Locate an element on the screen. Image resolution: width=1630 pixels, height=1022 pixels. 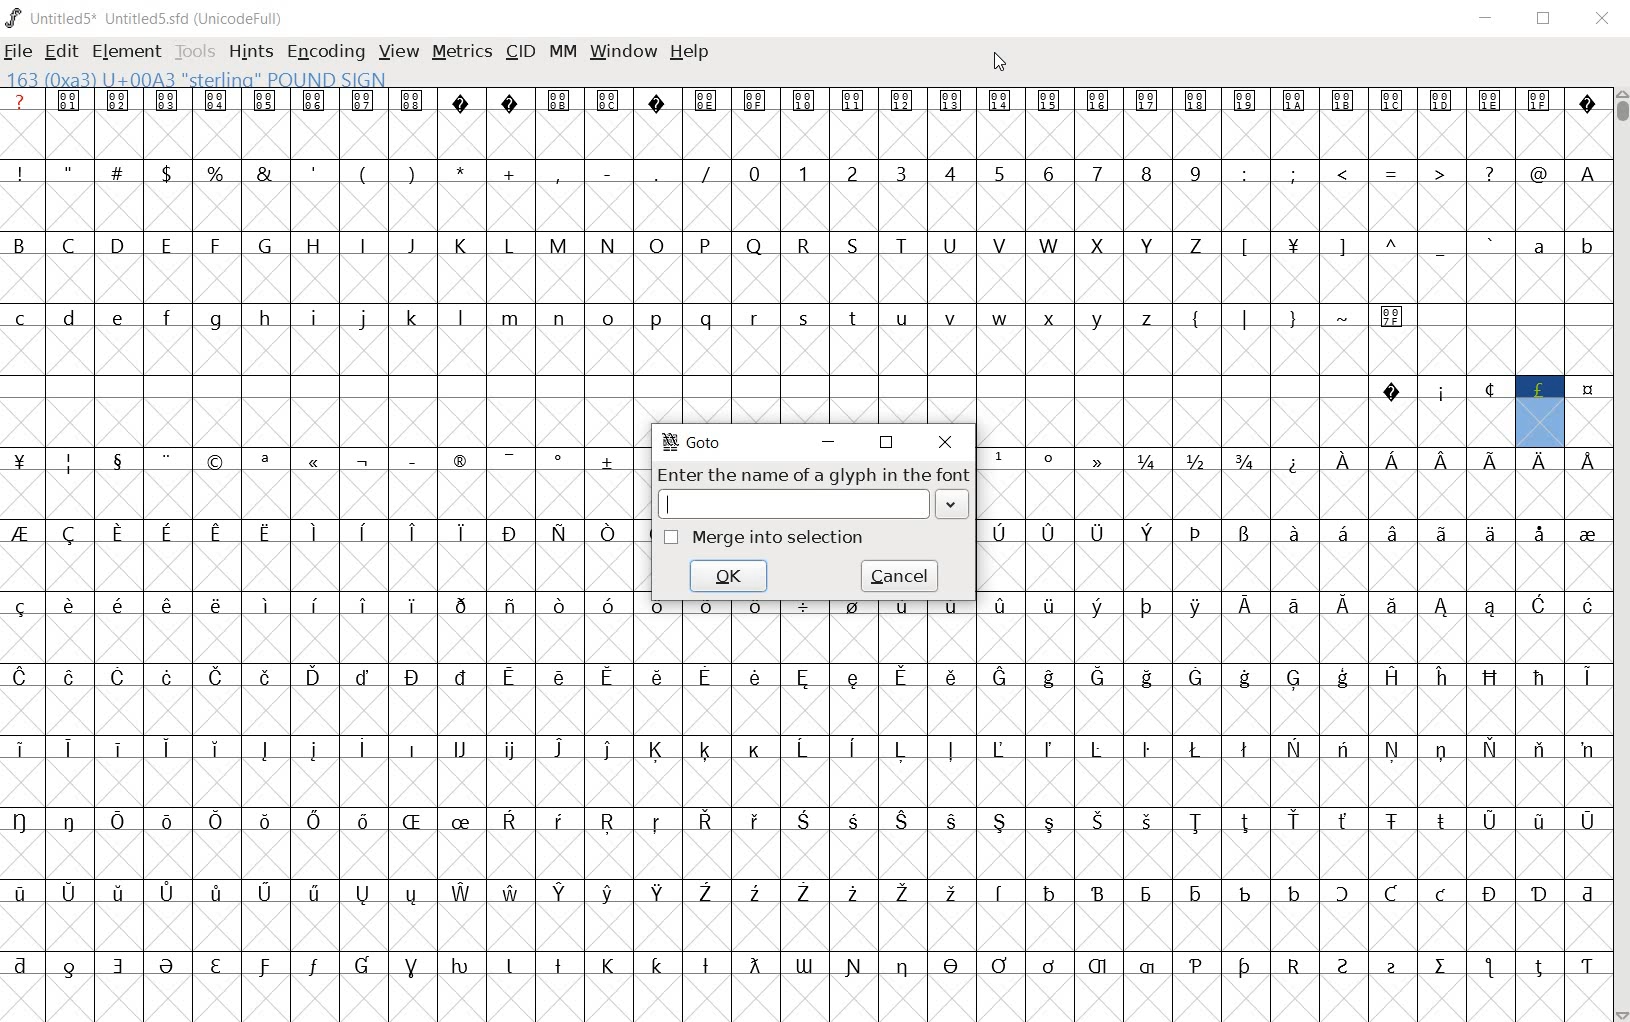
GoTo is located at coordinates (692, 440).